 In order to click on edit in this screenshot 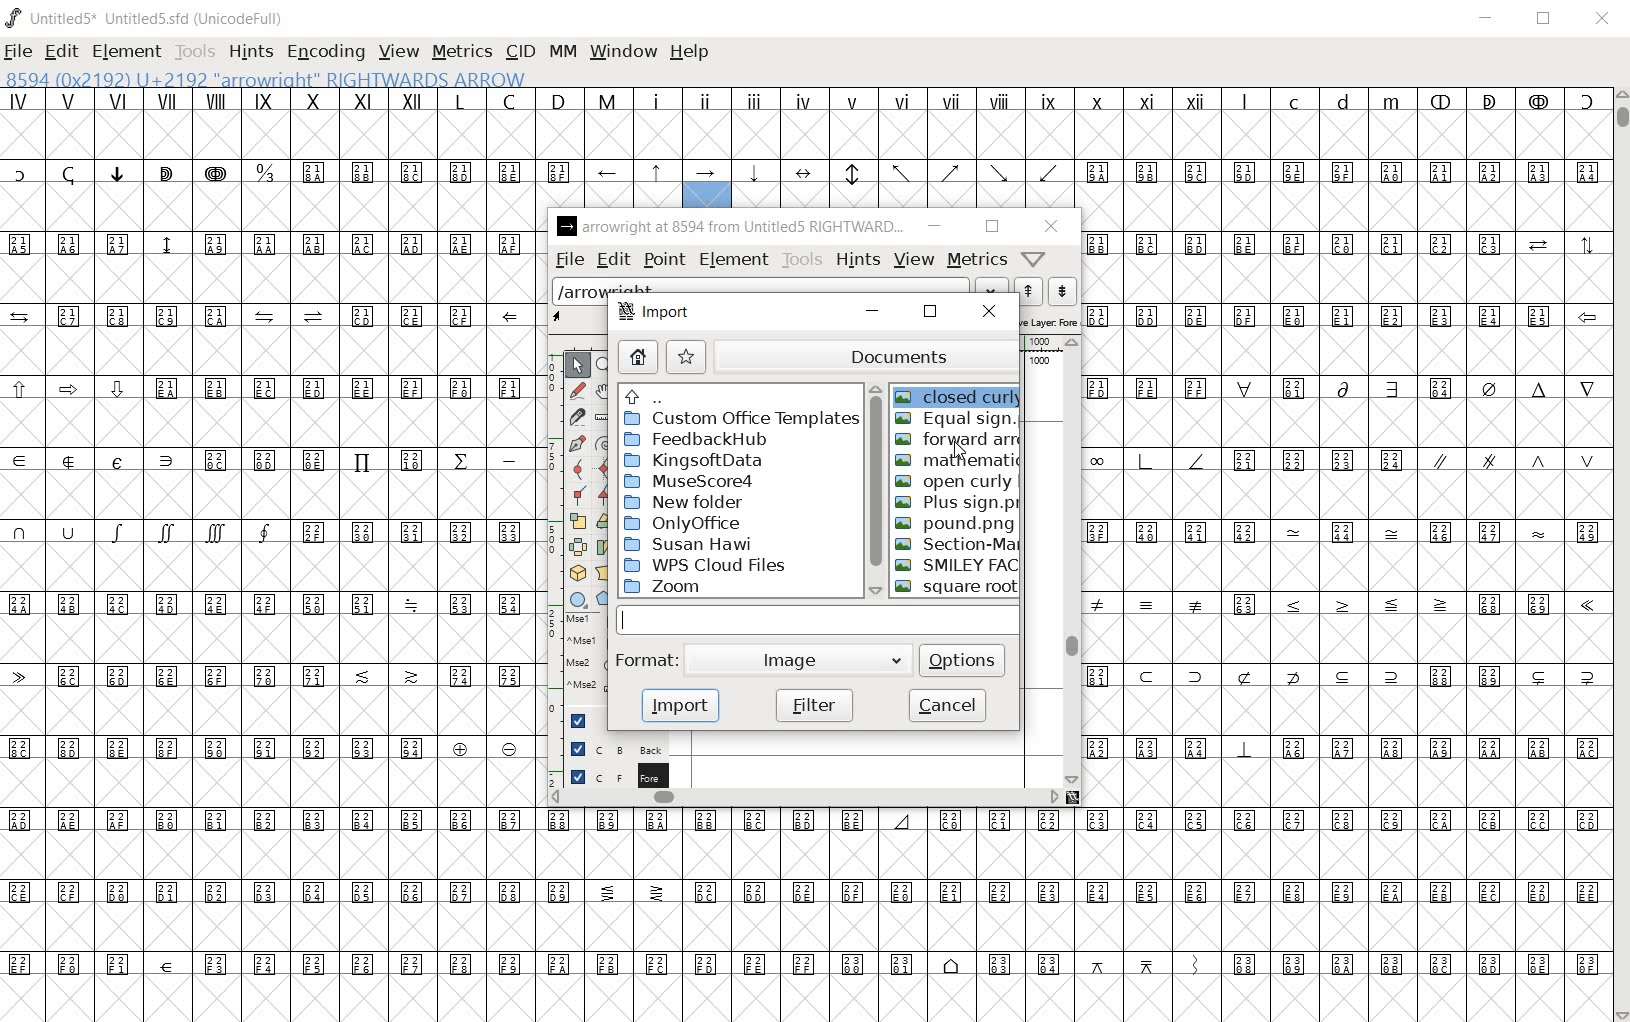, I will do `click(612, 259)`.